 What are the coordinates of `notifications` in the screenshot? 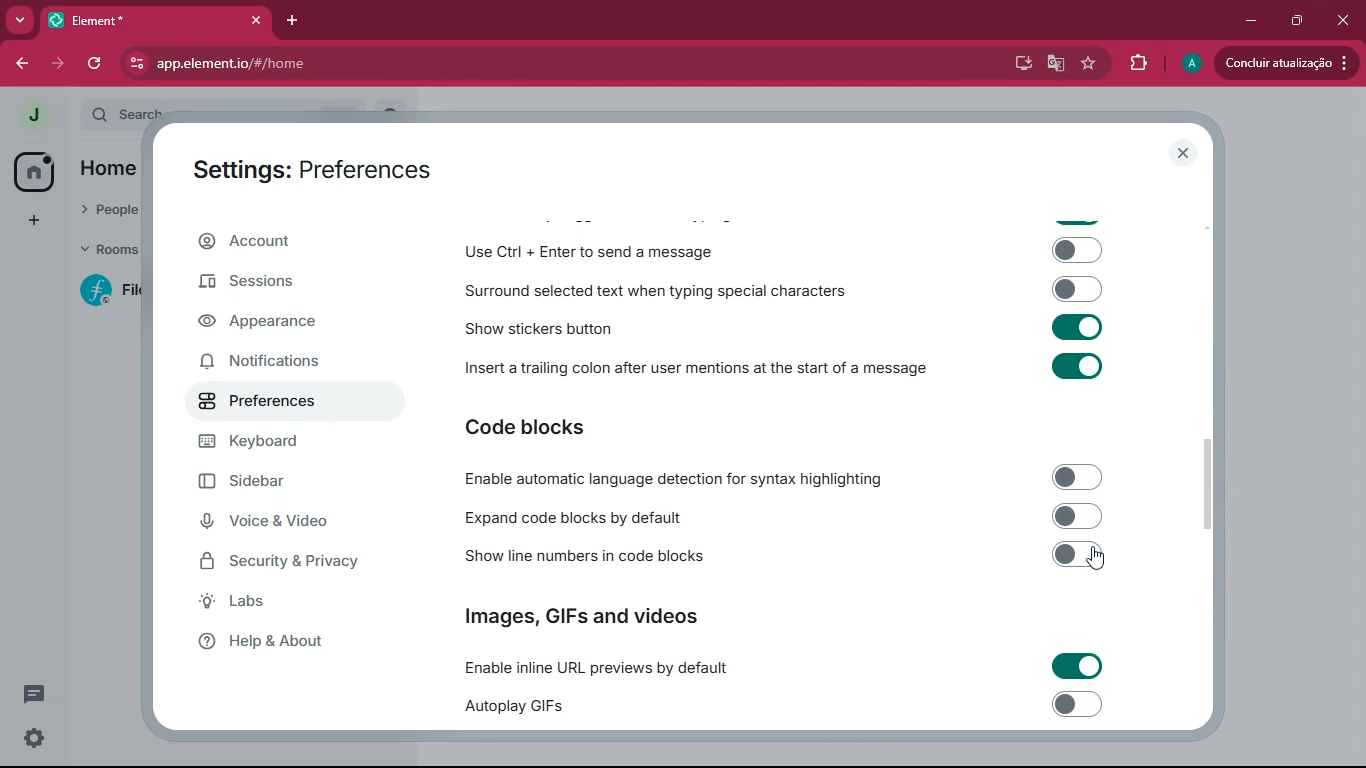 It's located at (276, 363).